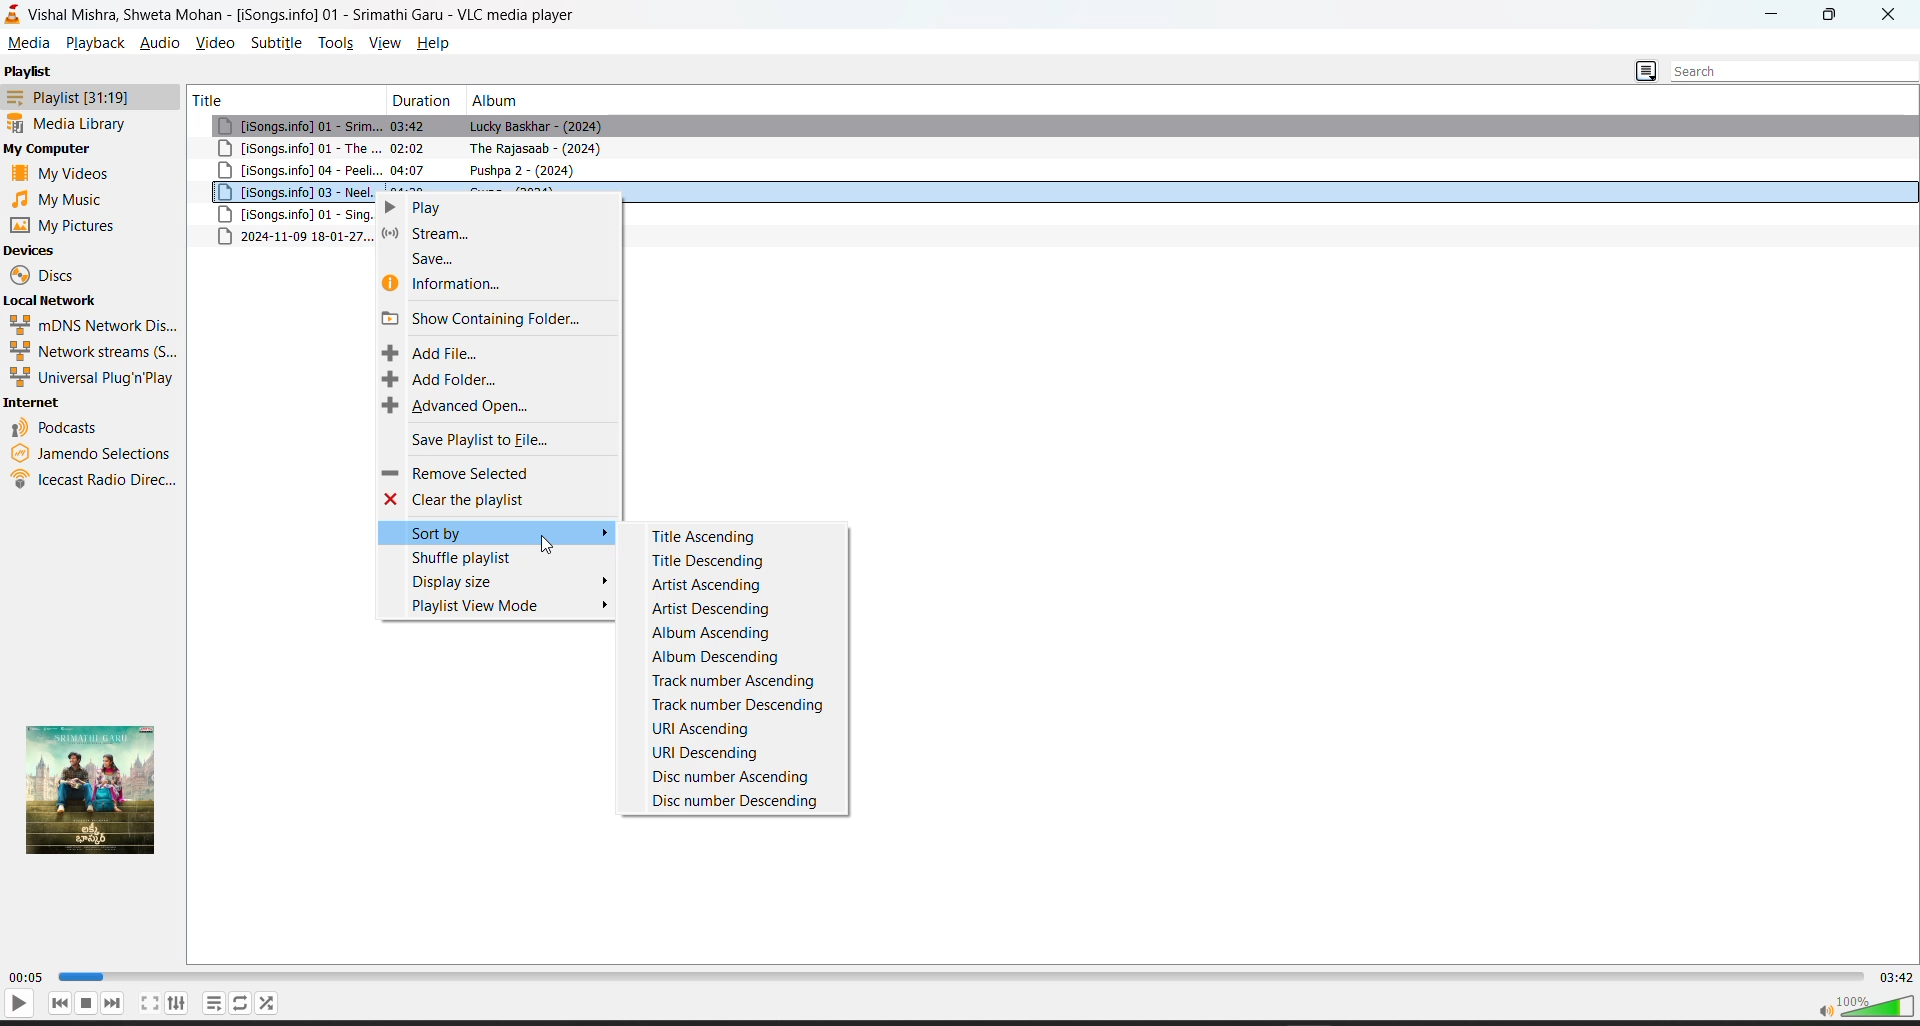 The image size is (1920, 1026). Describe the element at coordinates (1779, 72) in the screenshot. I see `search` at that location.